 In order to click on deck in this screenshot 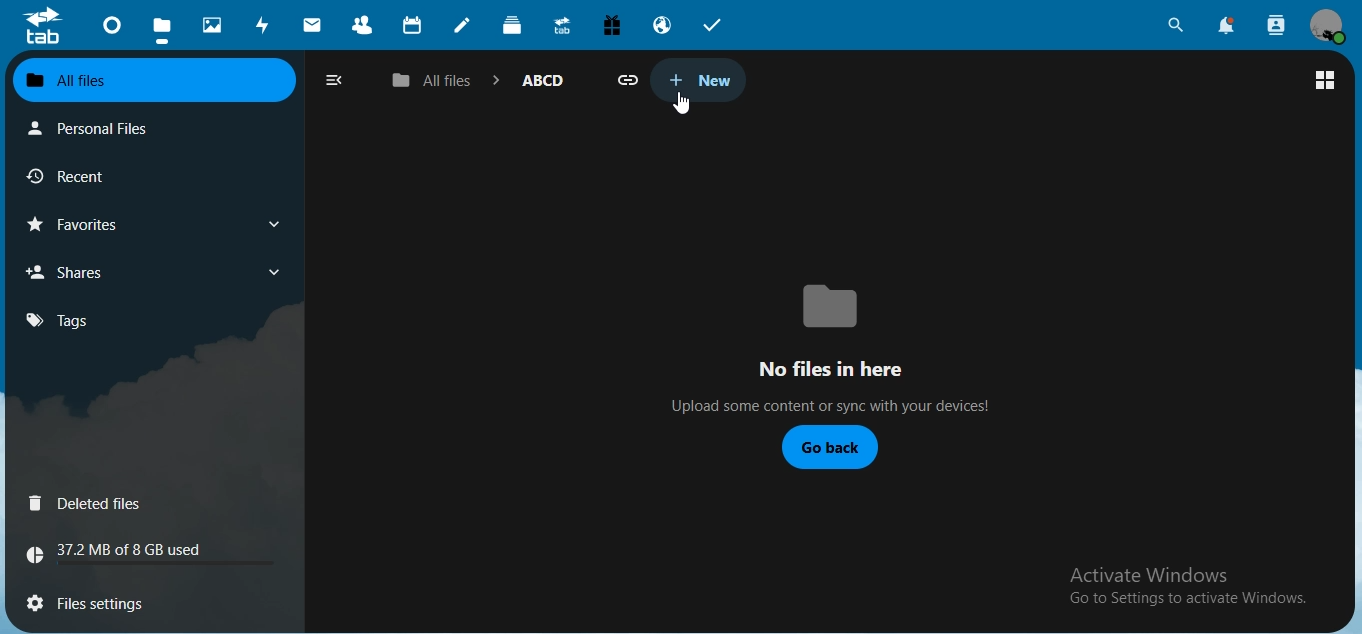, I will do `click(515, 28)`.